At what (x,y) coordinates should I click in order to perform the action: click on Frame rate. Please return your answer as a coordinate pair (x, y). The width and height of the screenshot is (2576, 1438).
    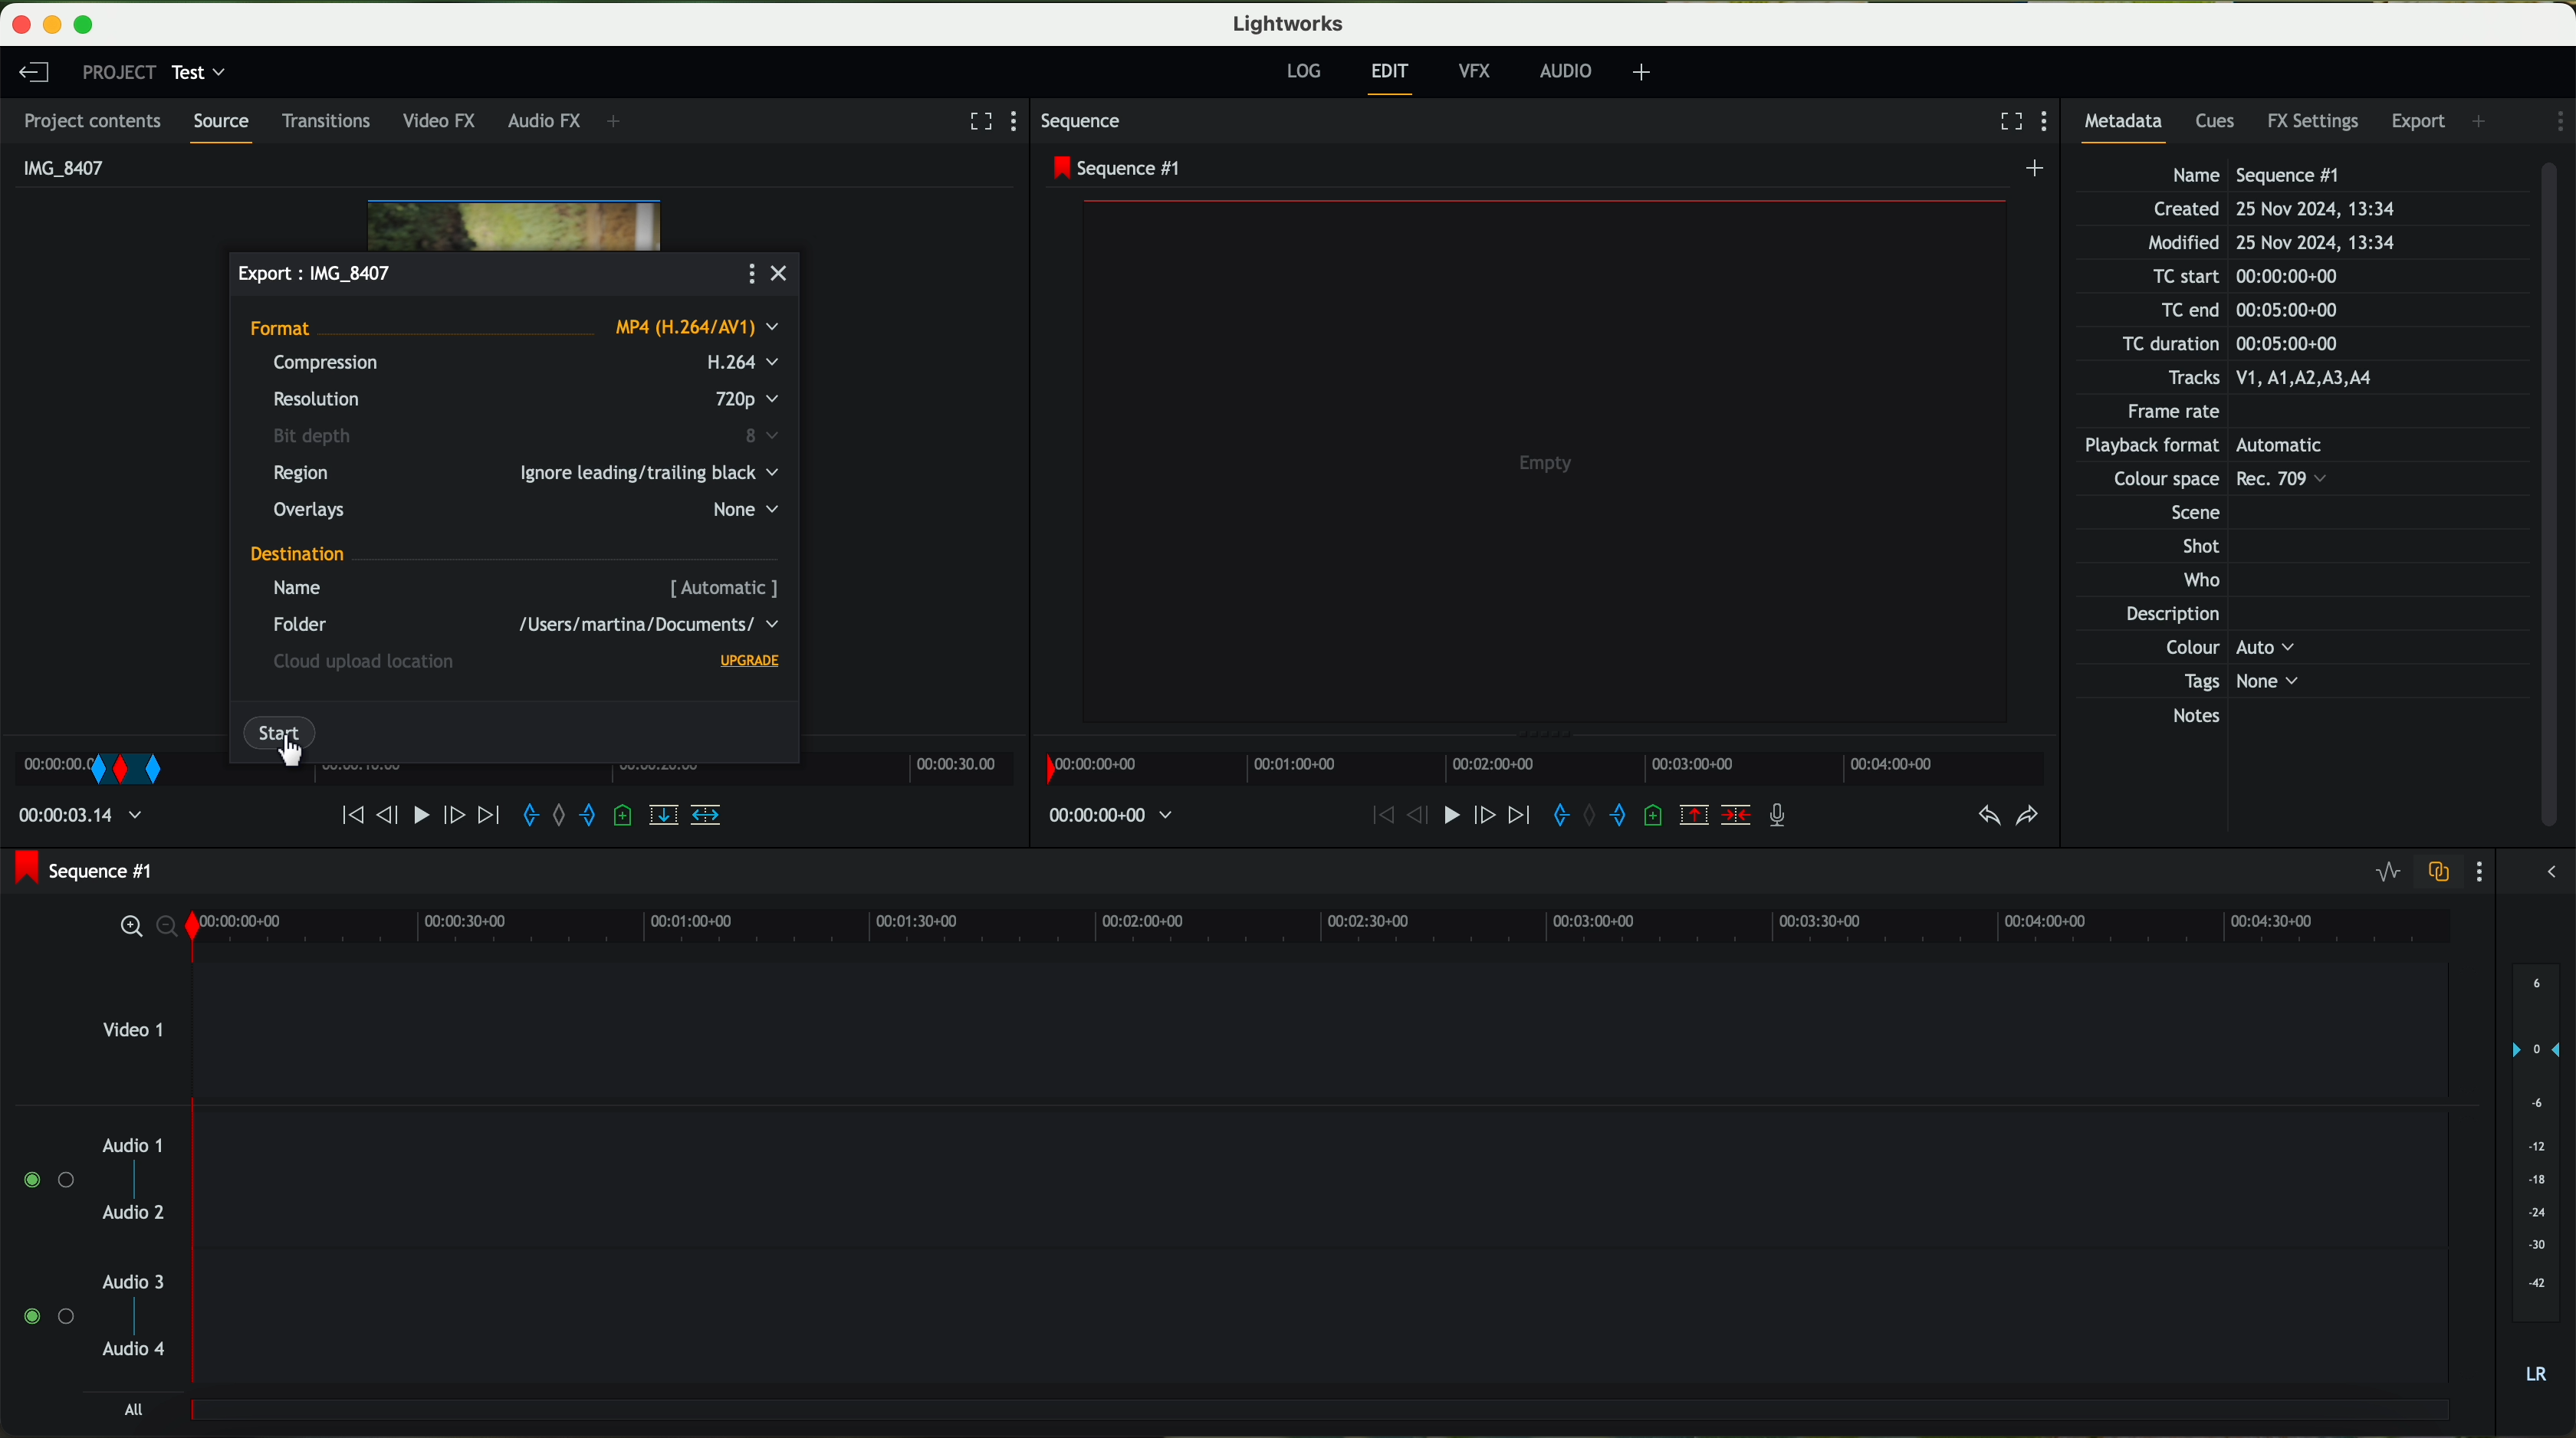
    Looking at the image, I should click on (2179, 415).